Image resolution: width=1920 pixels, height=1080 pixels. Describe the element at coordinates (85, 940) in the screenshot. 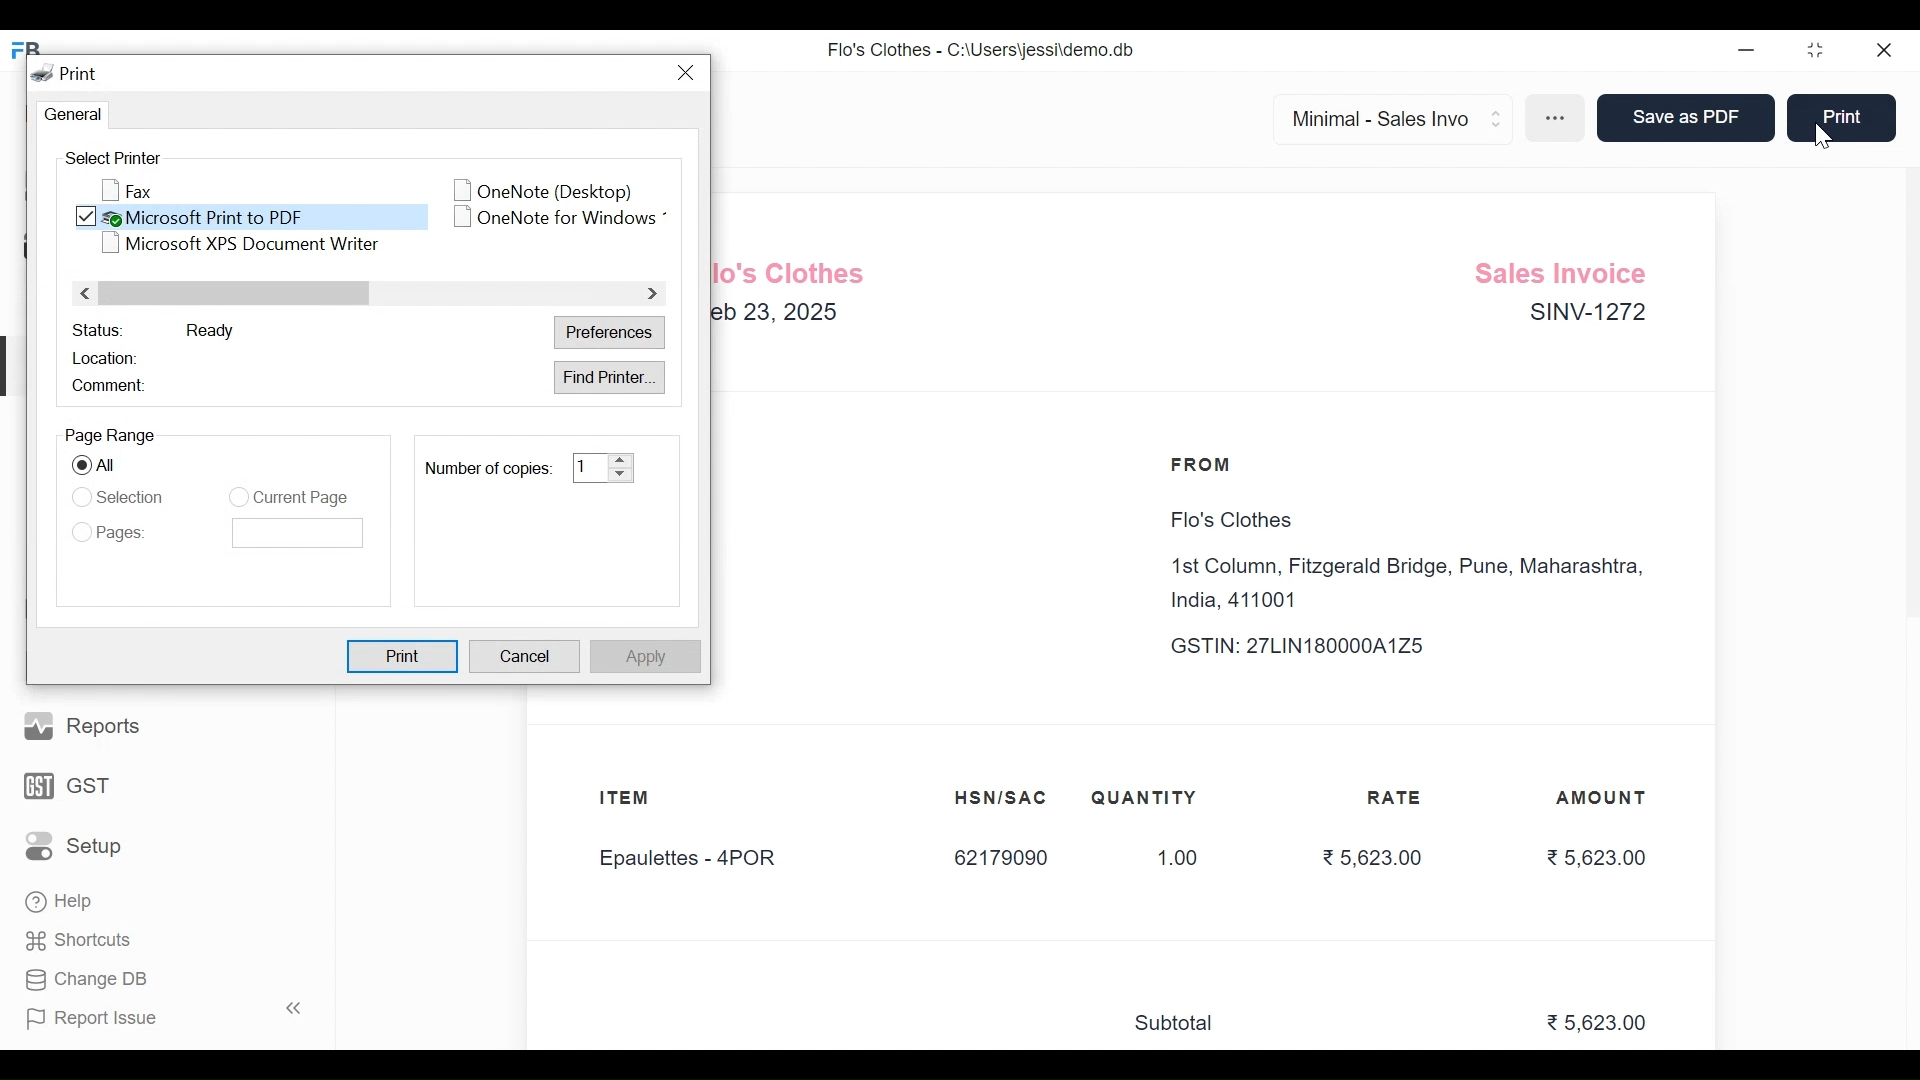

I see `' Shortcuts` at that location.